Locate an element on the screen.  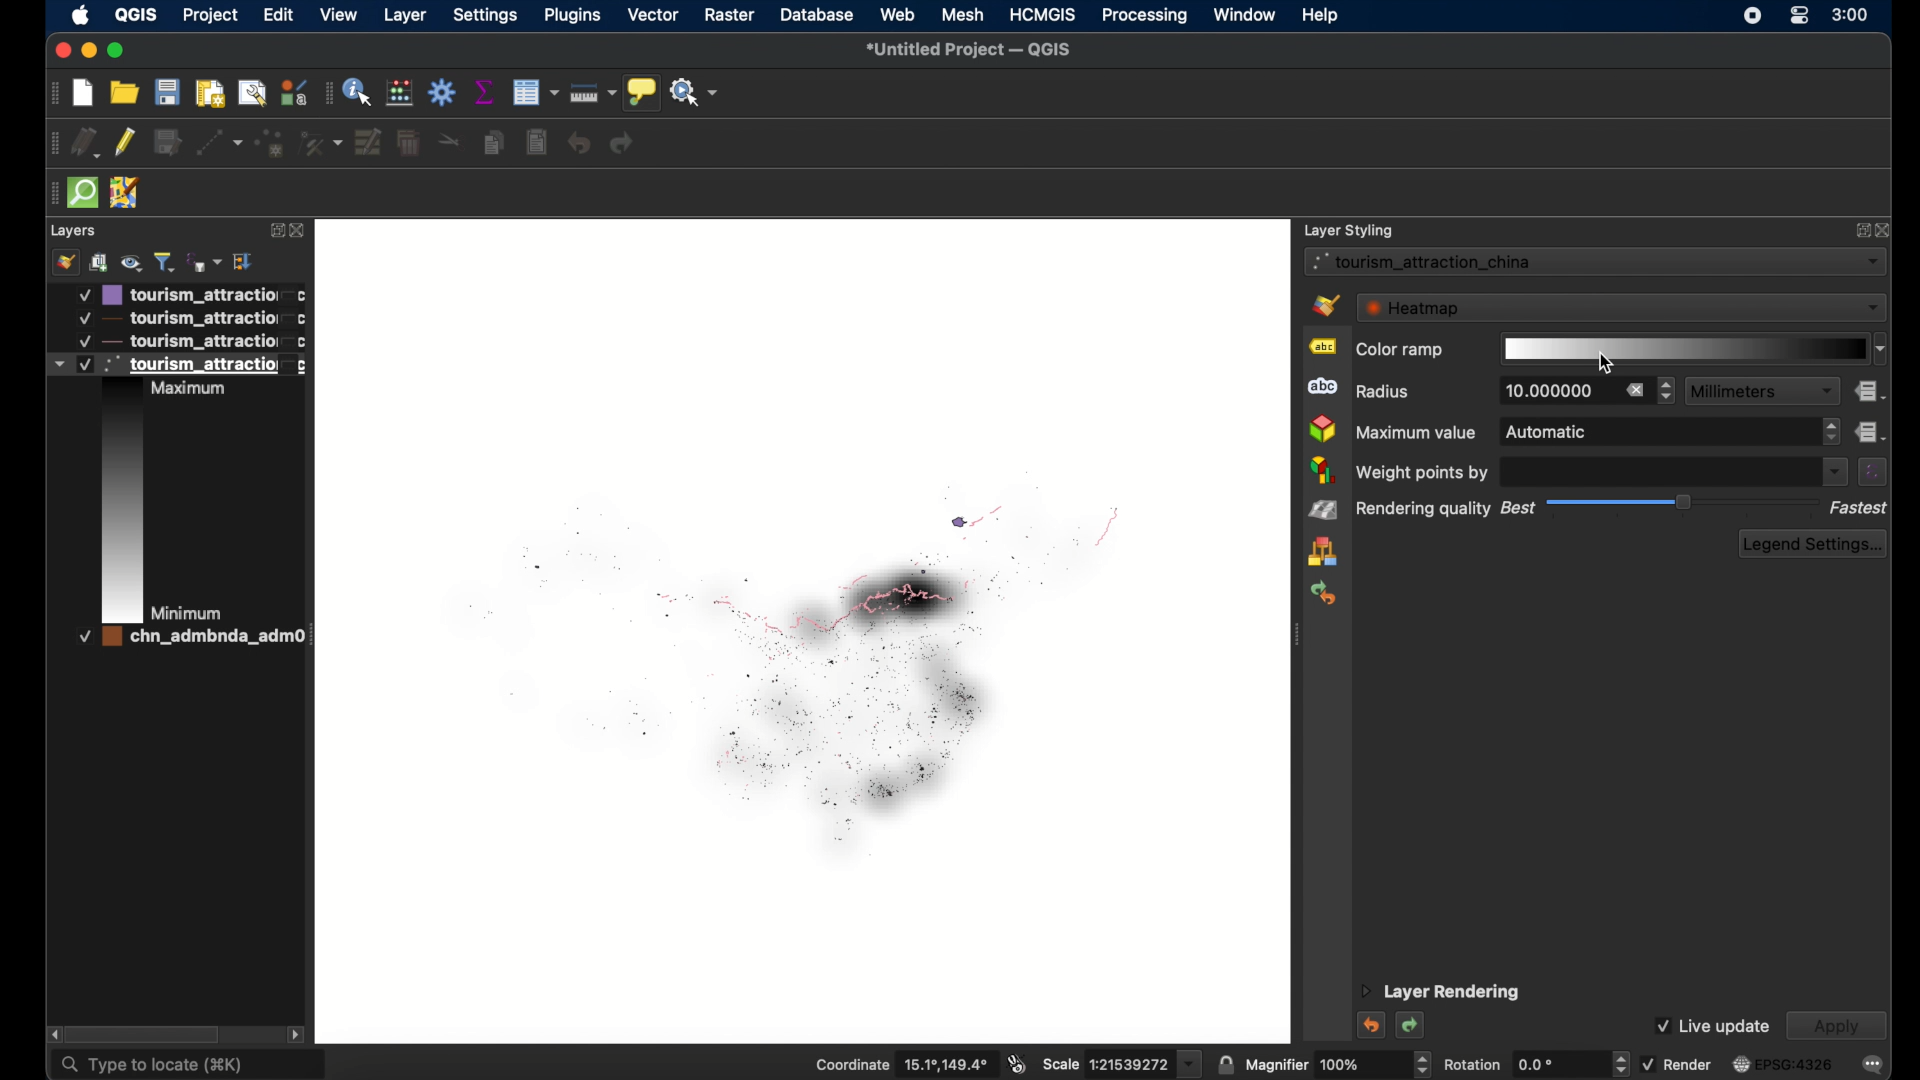
expand is located at coordinates (245, 261).